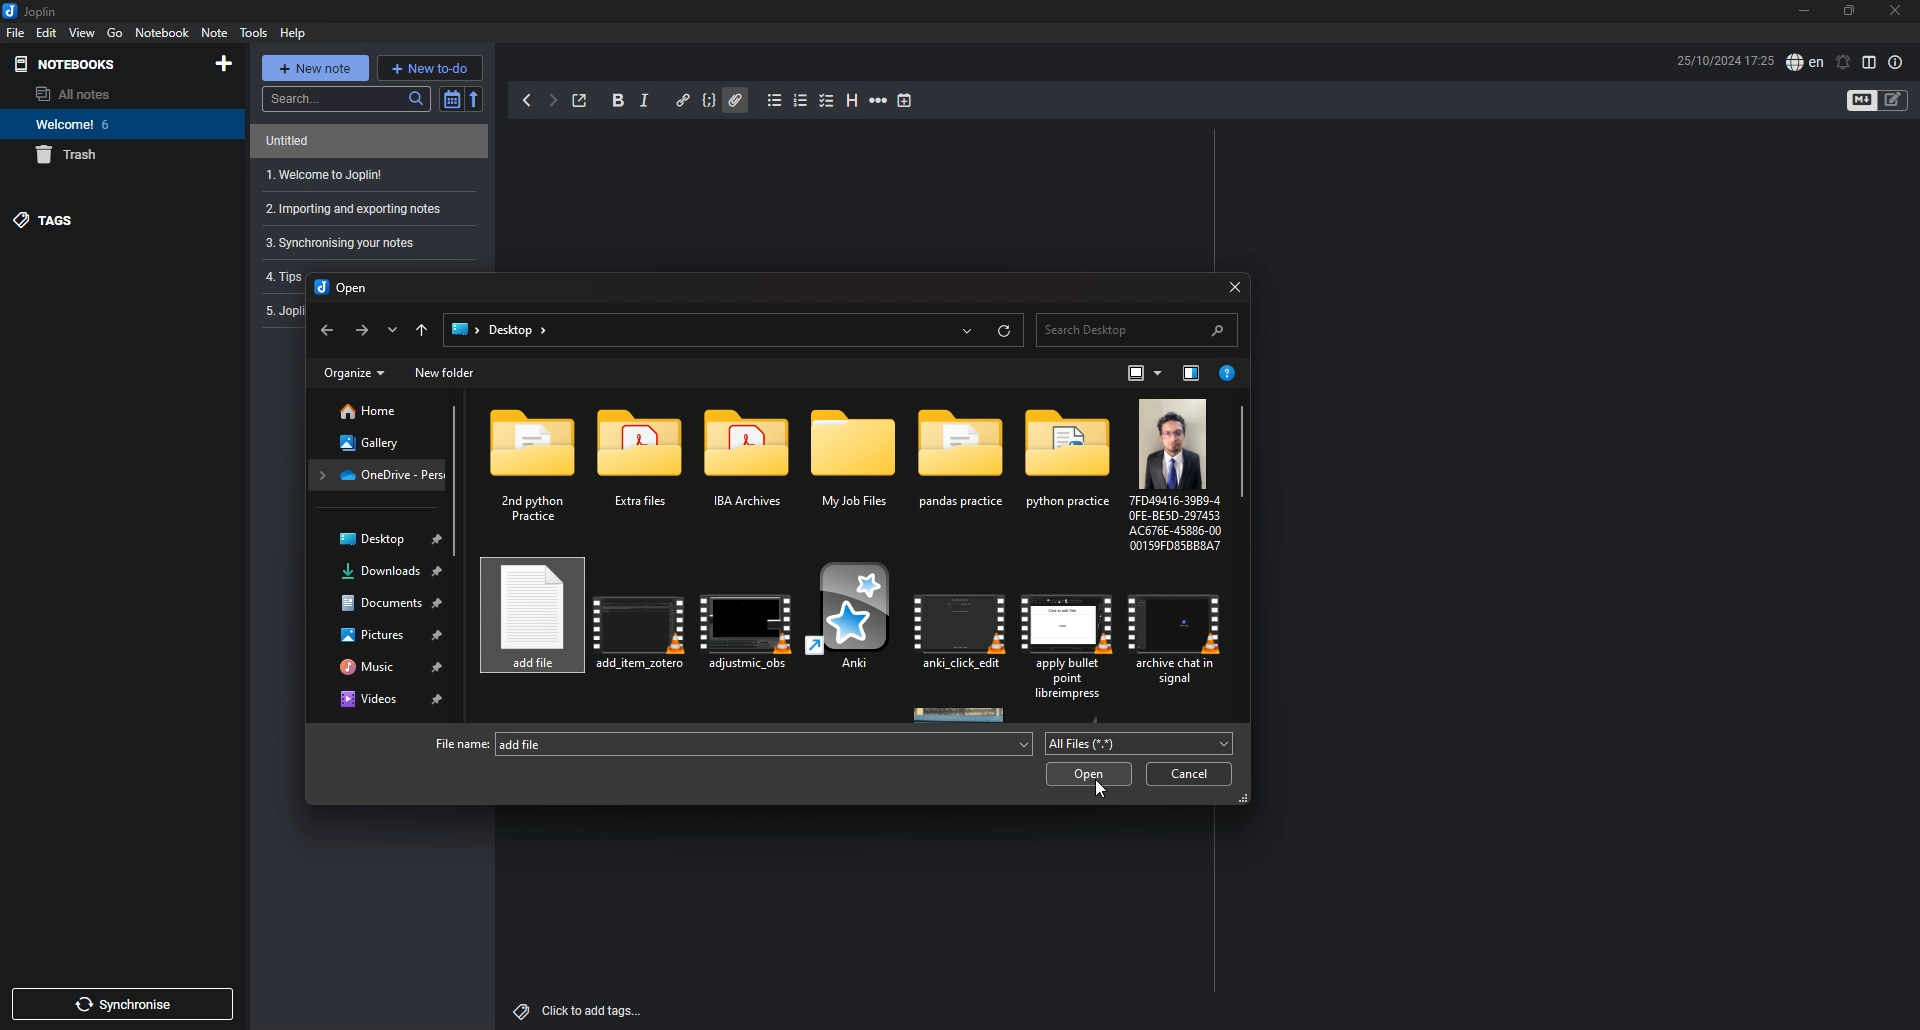  What do you see at coordinates (476, 99) in the screenshot?
I see `reverse sort order` at bounding box center [476, 99].